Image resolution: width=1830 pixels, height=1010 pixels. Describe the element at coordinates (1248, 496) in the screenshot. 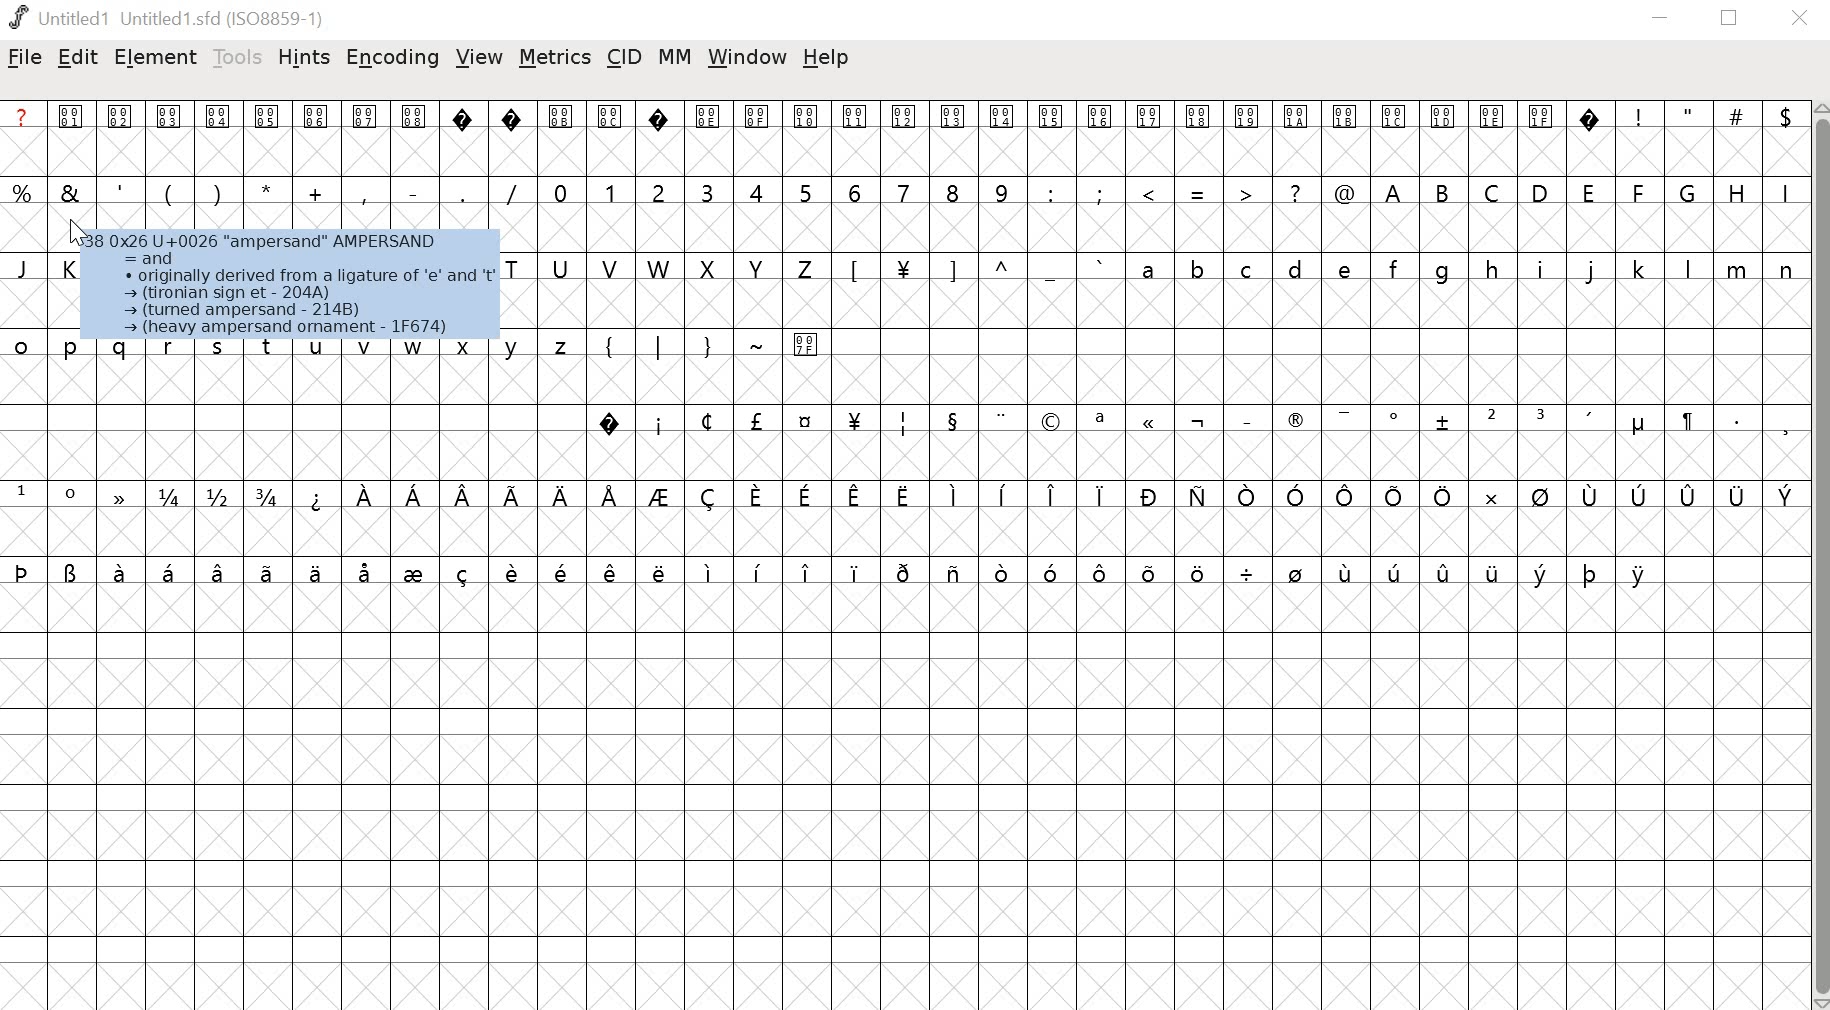

I see `symbol` at that location.